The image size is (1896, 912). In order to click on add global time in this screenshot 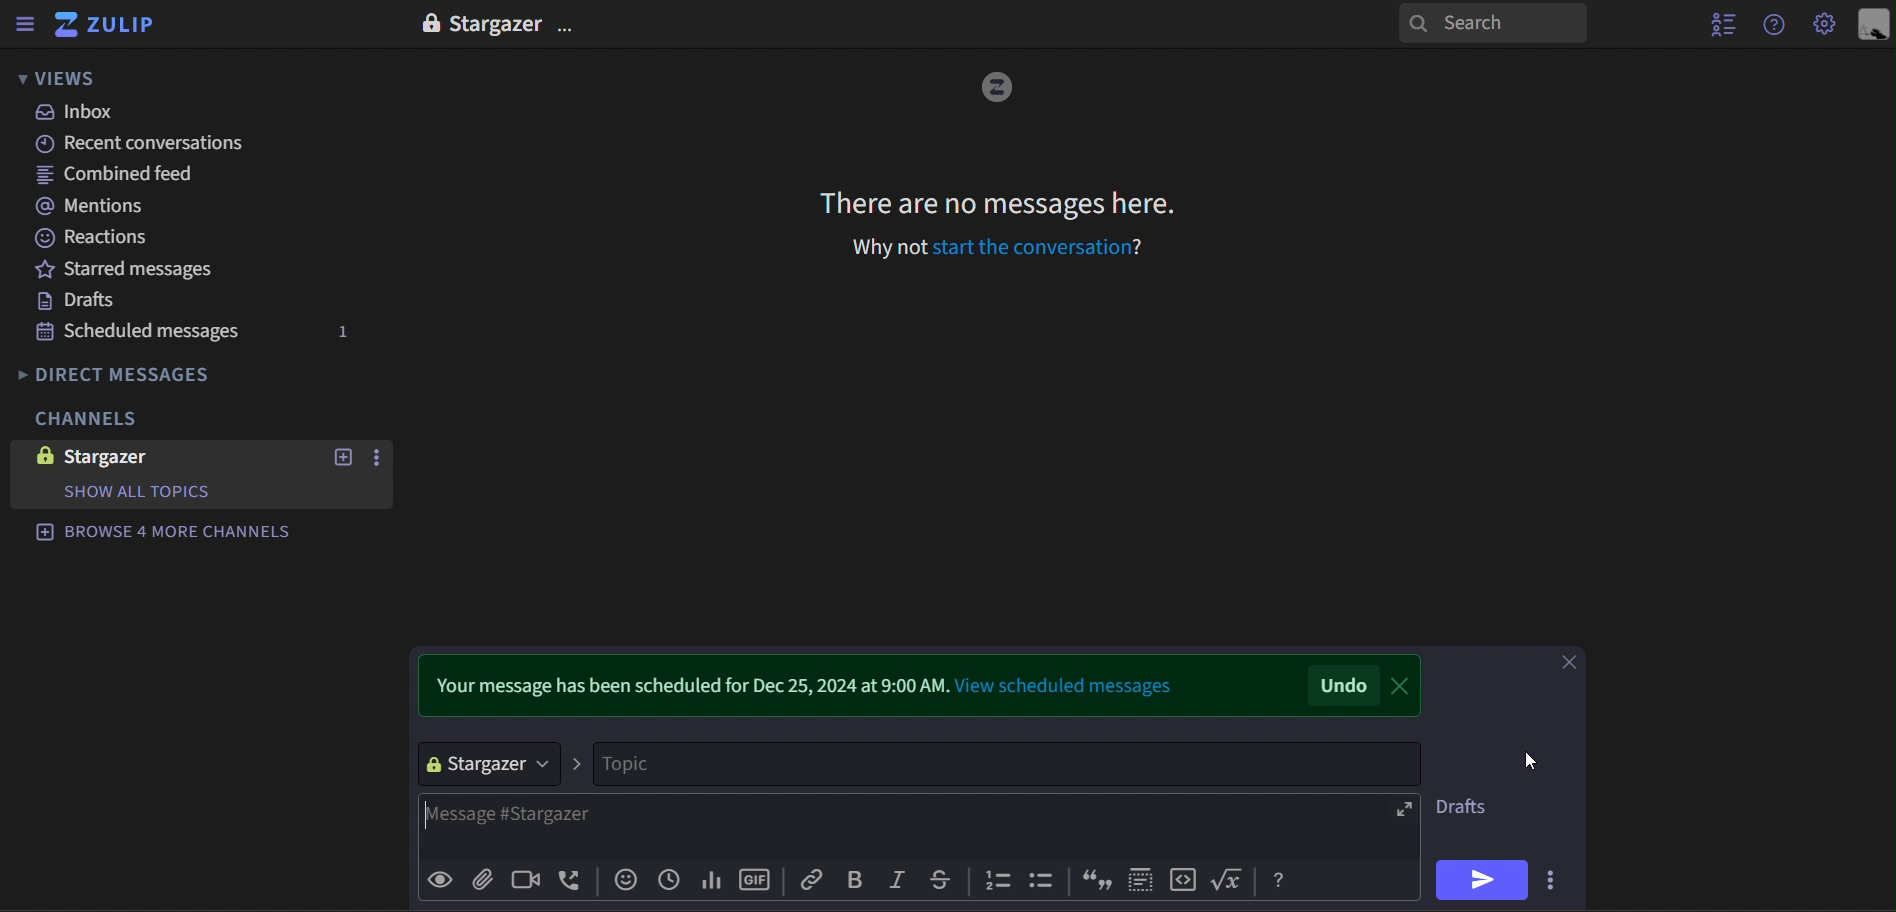, I will do `click(672, 881)`.